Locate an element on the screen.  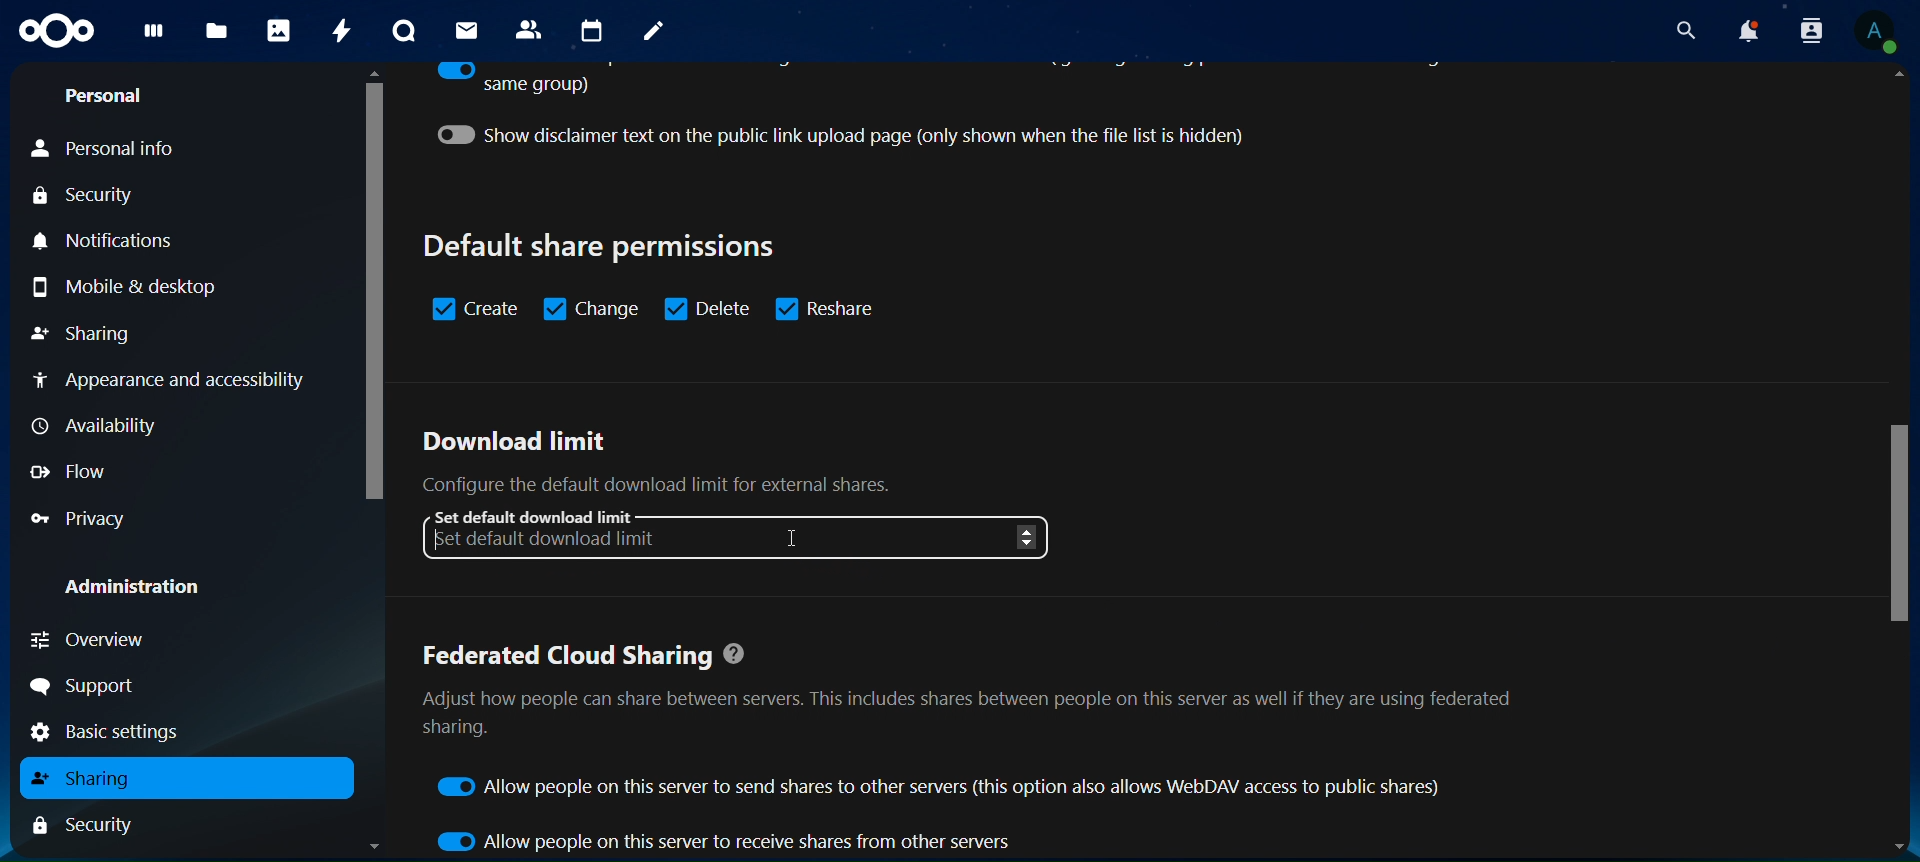
same group is located at coordinates (512, 80).